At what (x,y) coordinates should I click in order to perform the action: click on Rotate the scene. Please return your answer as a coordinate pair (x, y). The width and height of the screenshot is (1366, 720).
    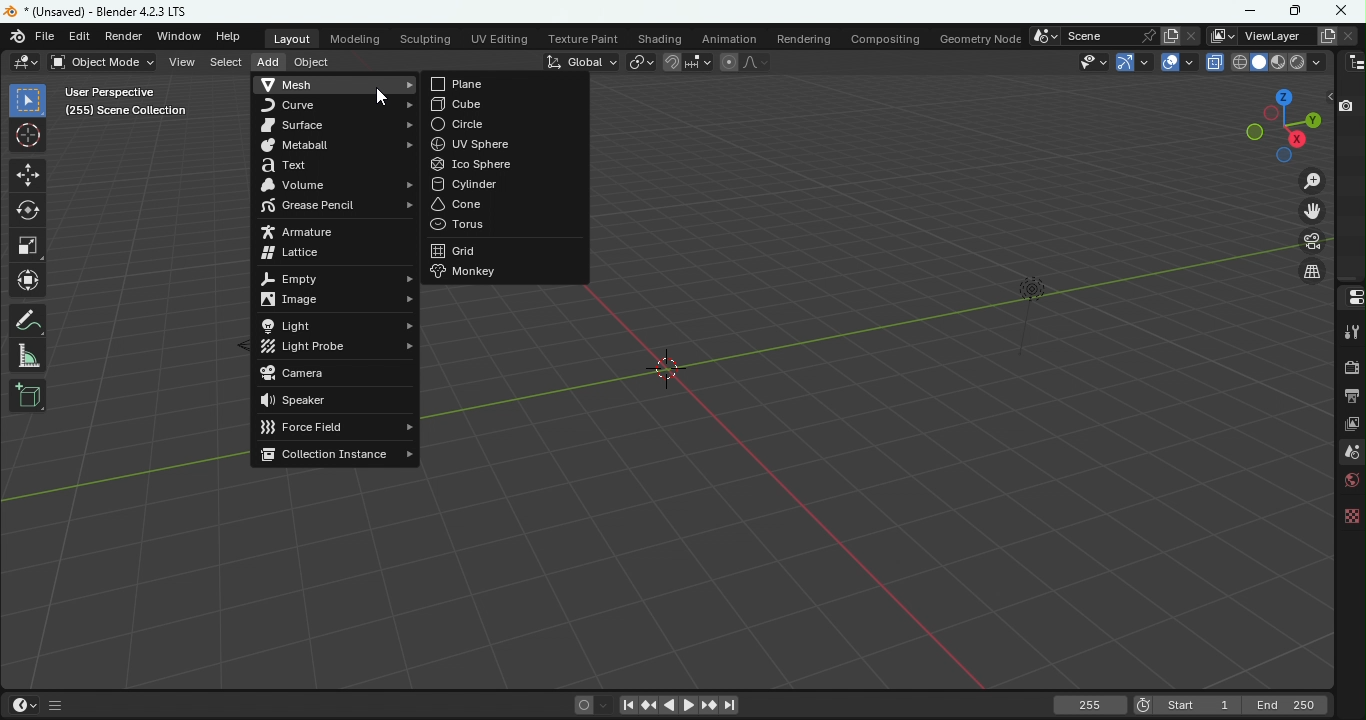
    Looking at the image, I should click on (1252, 132).